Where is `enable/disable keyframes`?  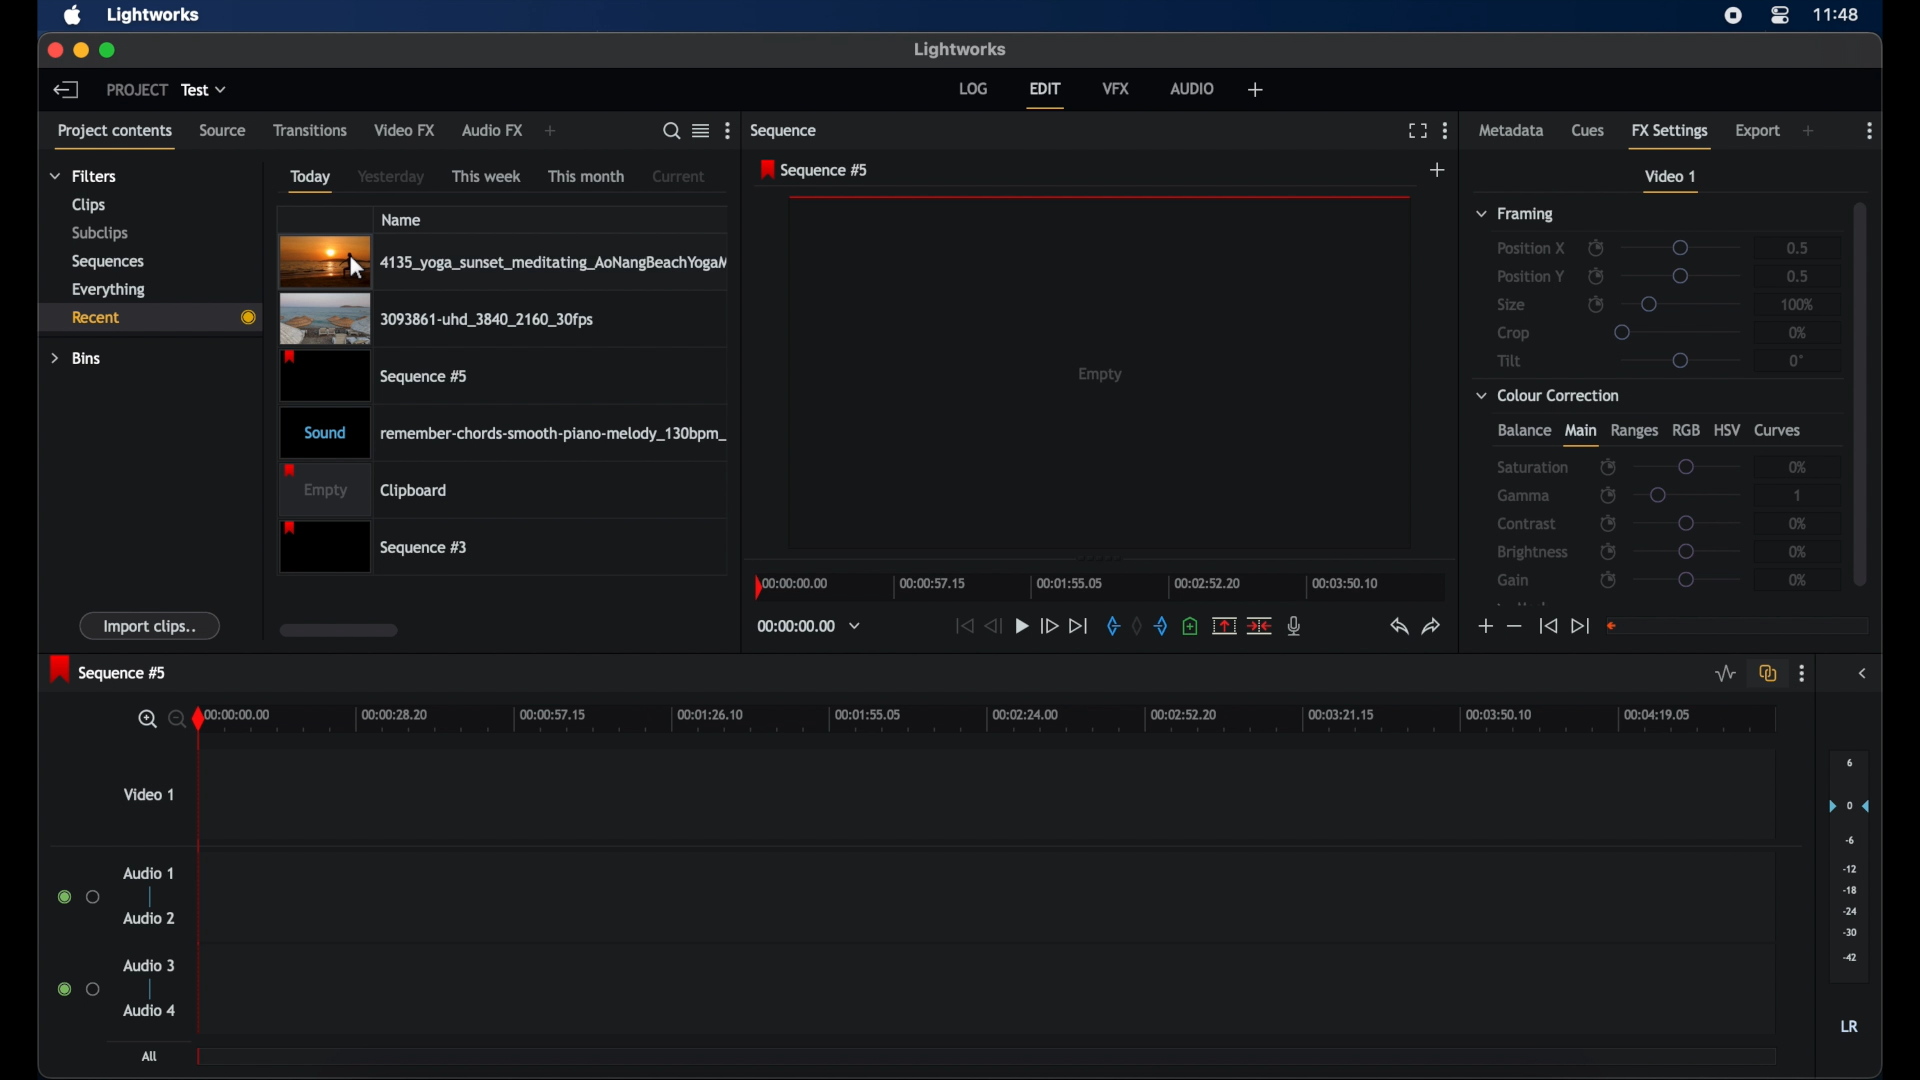 enable/disable keyframes is located at coordinates (1609, 523).